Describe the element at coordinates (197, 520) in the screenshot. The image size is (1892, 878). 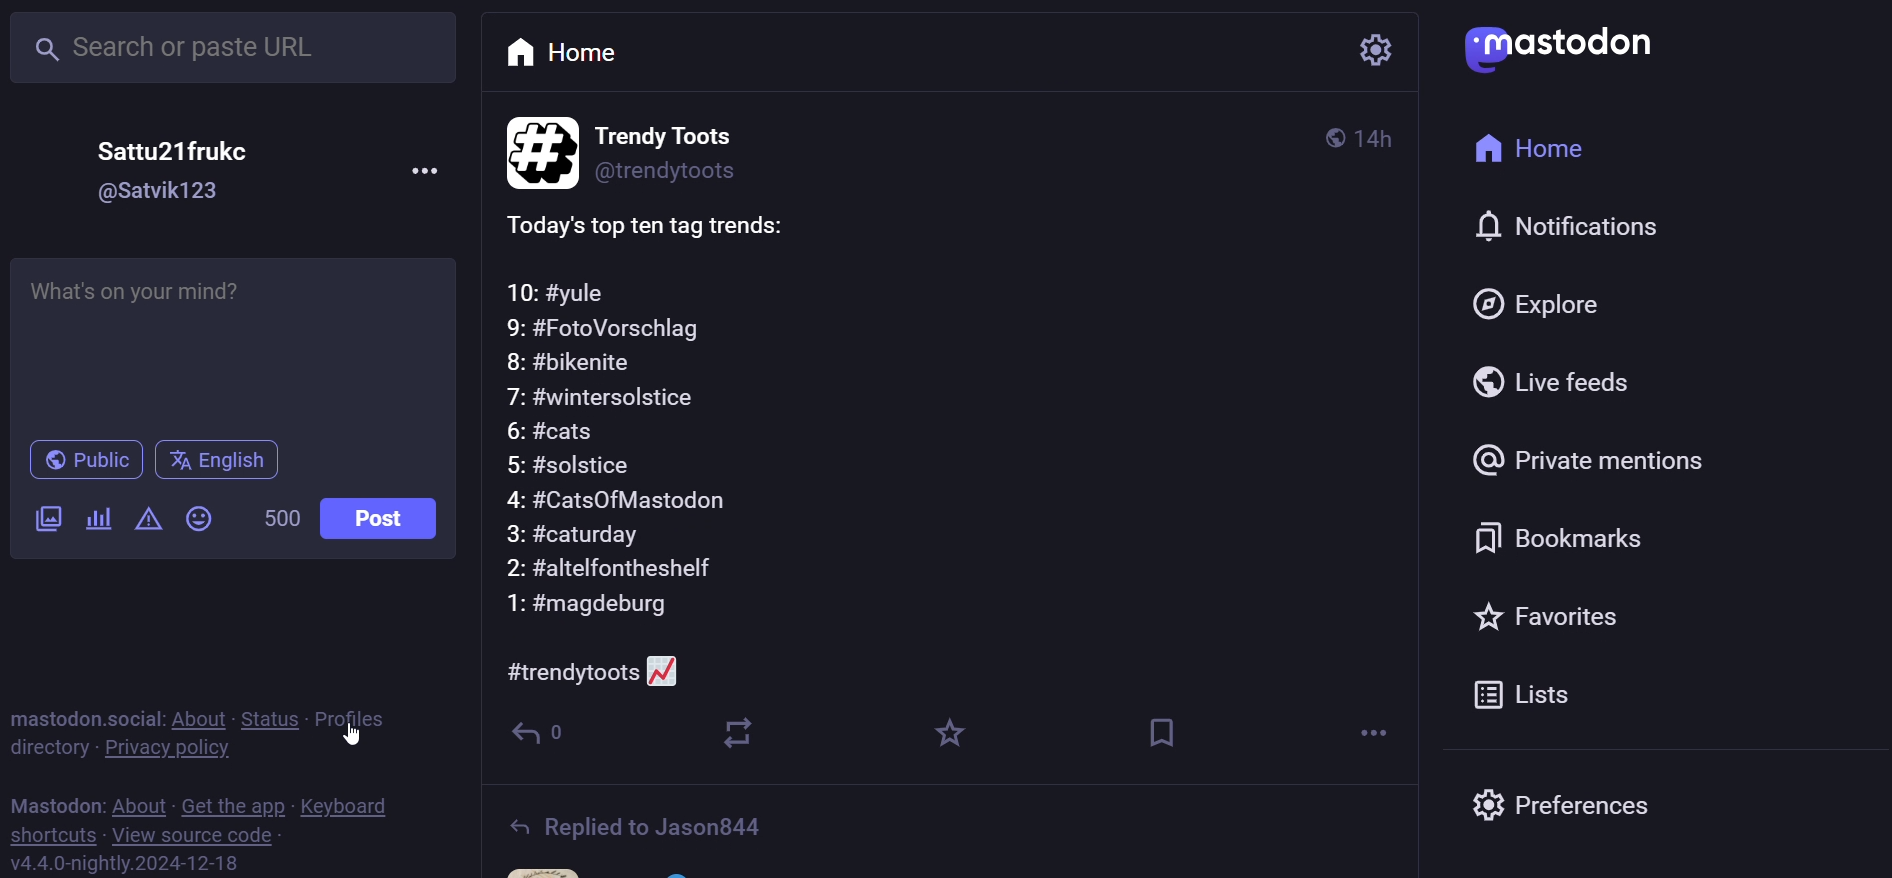
I see `emoji` at that location.